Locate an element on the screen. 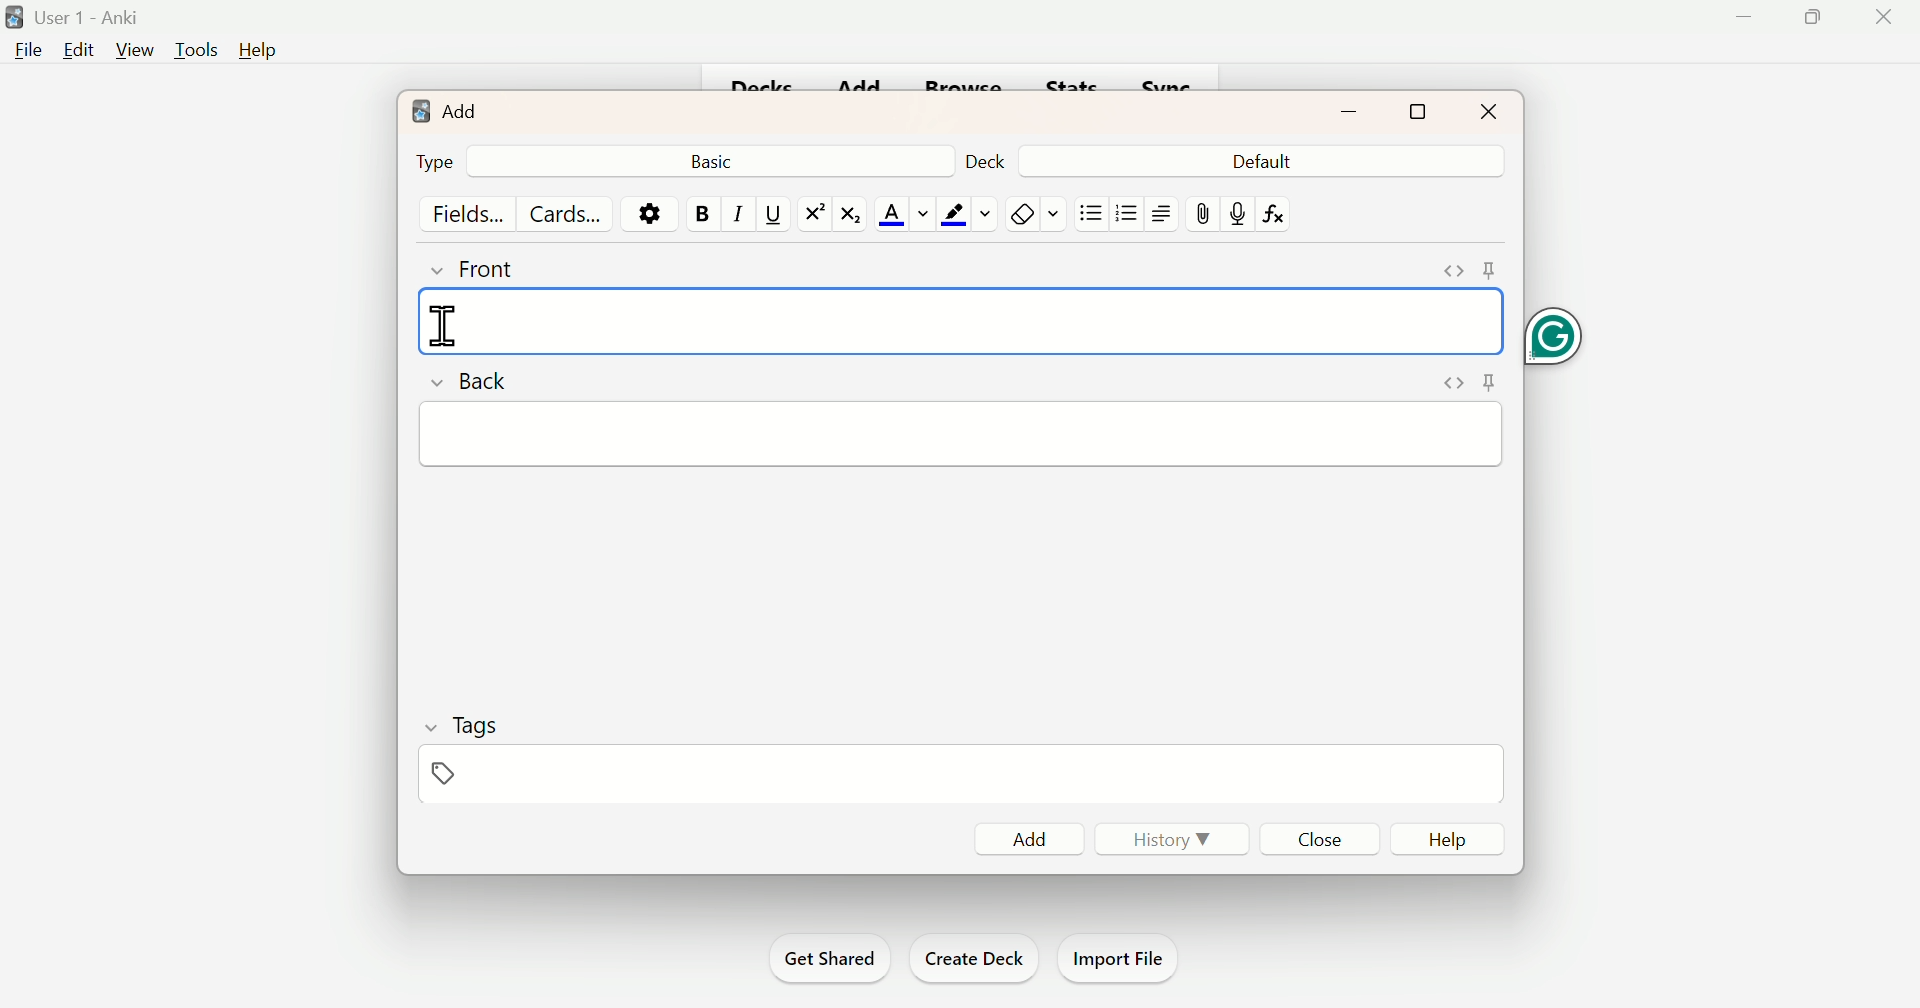 This screenshot has height=1008, width=1920. Help is located at coordinates (1451, 837).